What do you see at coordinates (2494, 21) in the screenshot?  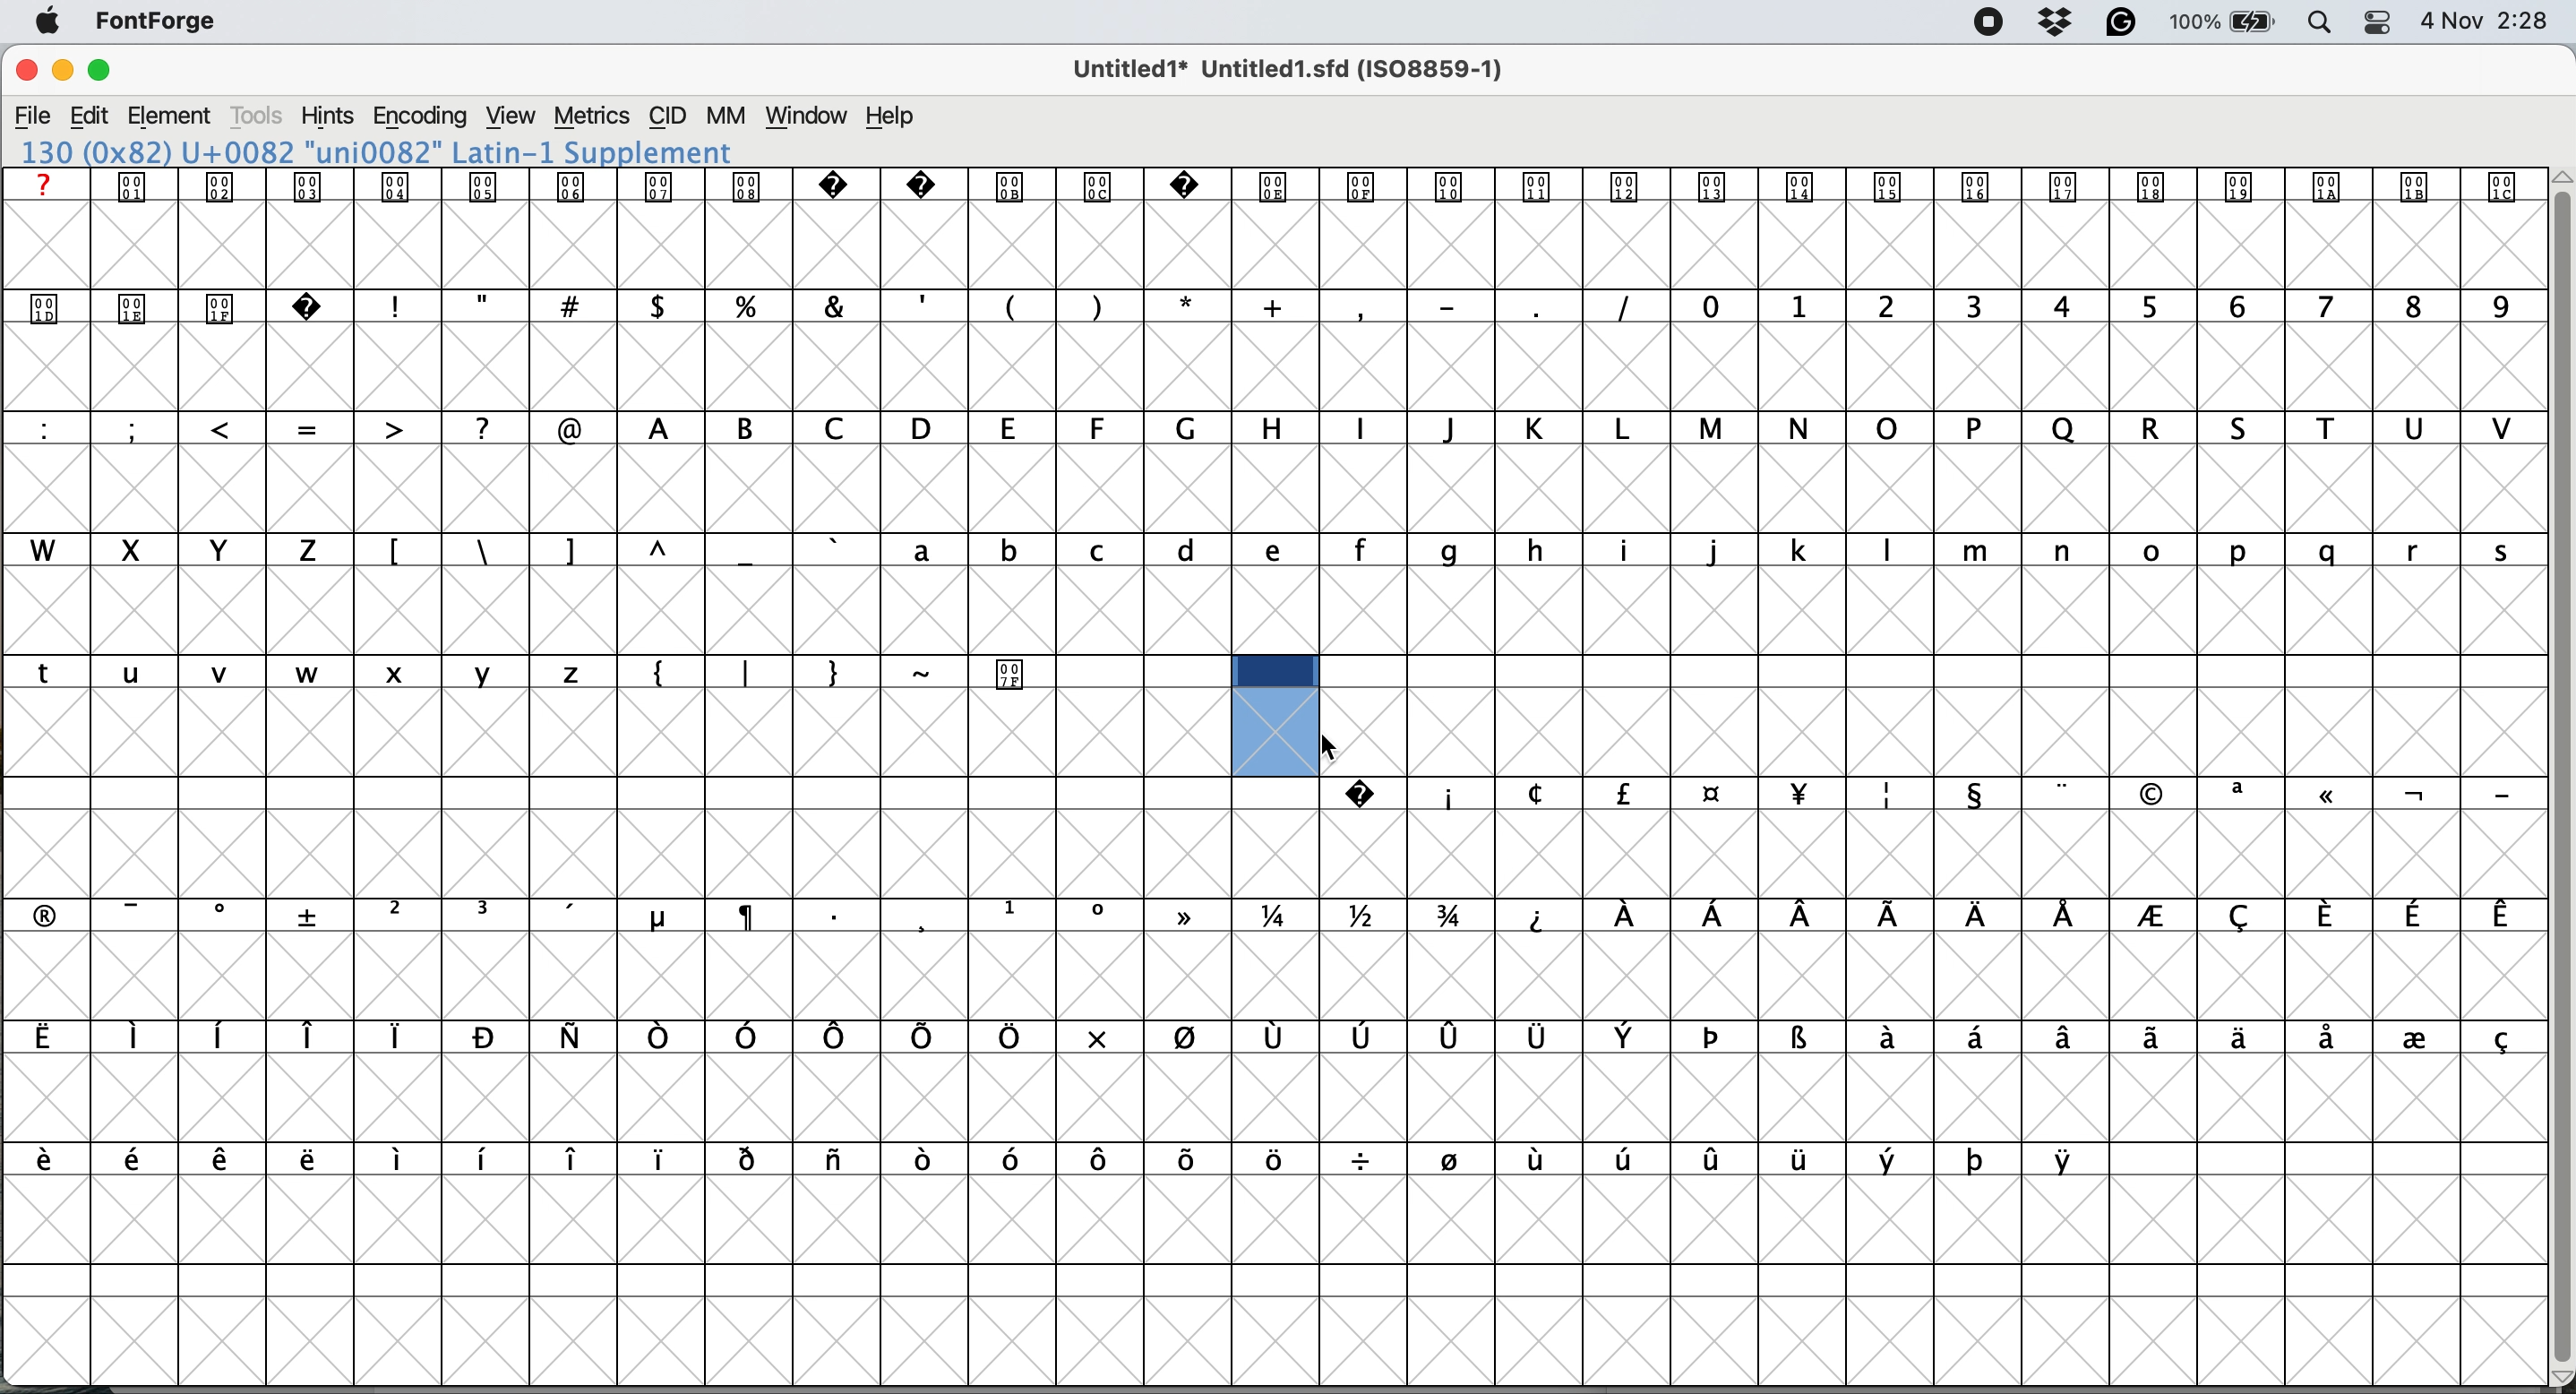 I see `Date and Time` at bounding box center [2494, 21].